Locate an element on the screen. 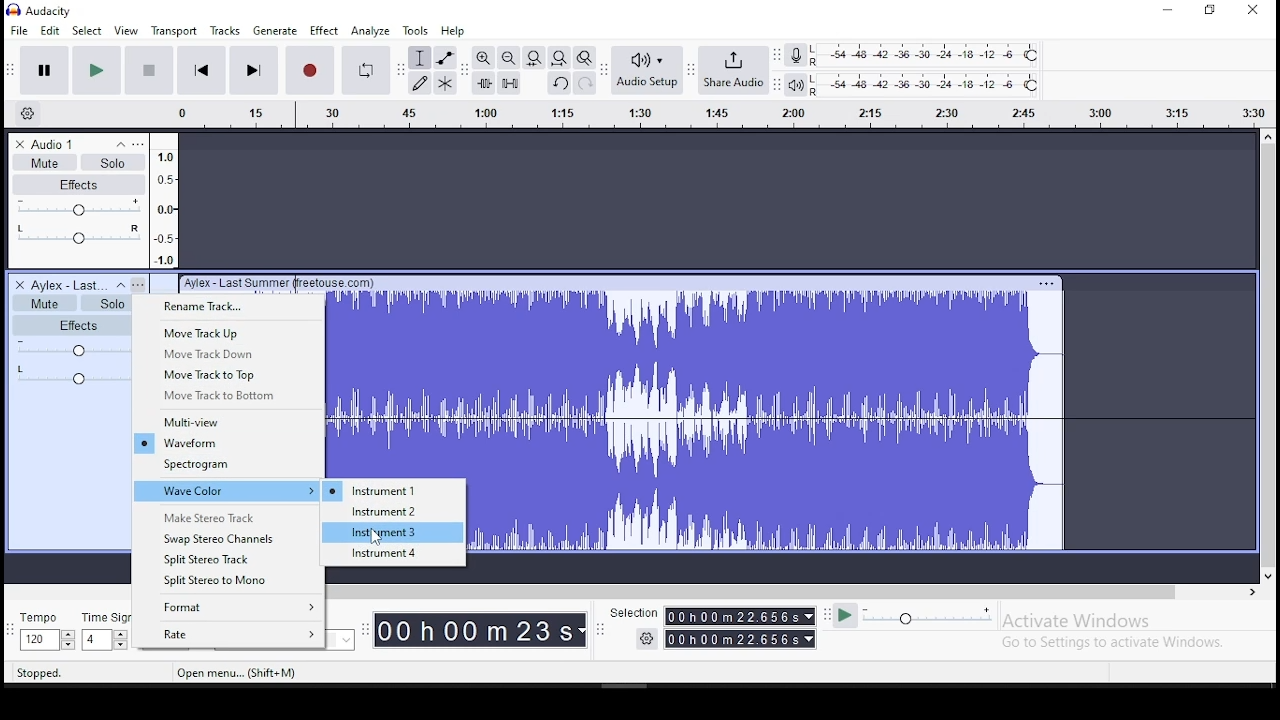 The width and height of the screenshot is (1280, 720). skip to start is located at coordinates (199, 70).